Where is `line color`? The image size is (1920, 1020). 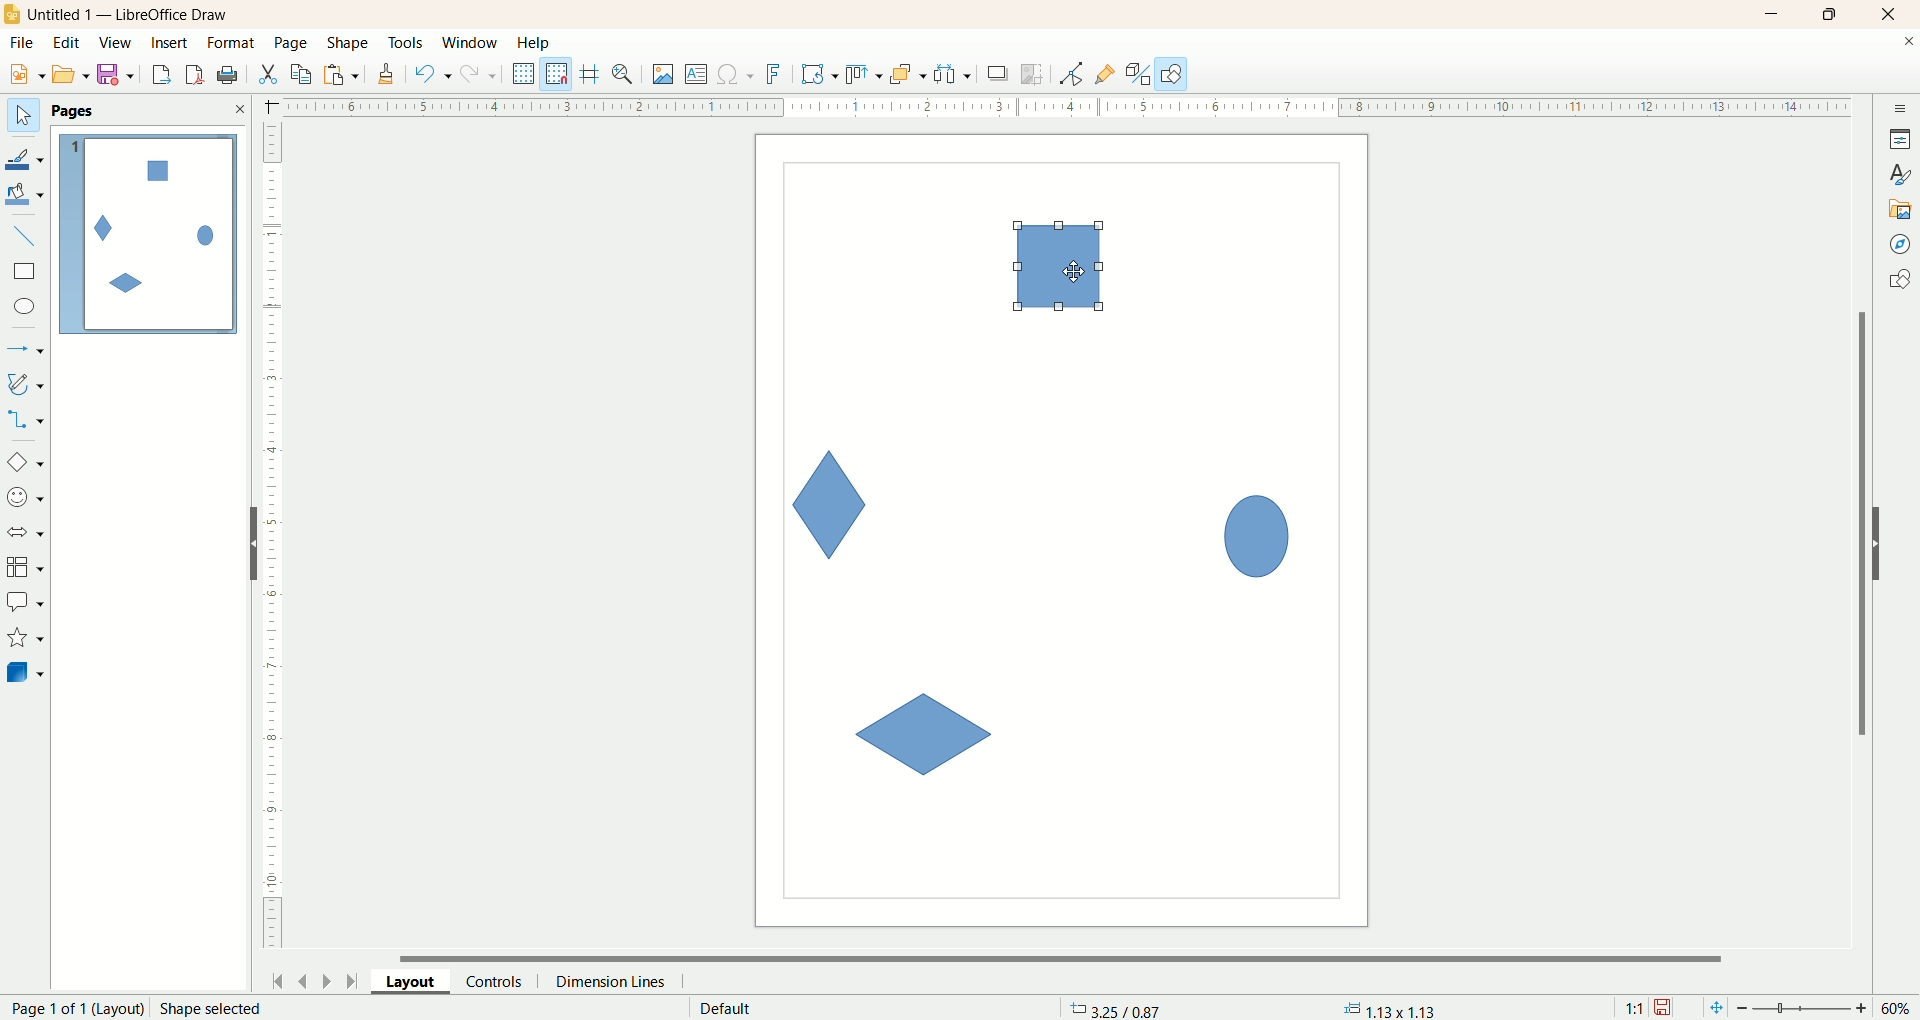 line color is located at coordinates (26, 157).